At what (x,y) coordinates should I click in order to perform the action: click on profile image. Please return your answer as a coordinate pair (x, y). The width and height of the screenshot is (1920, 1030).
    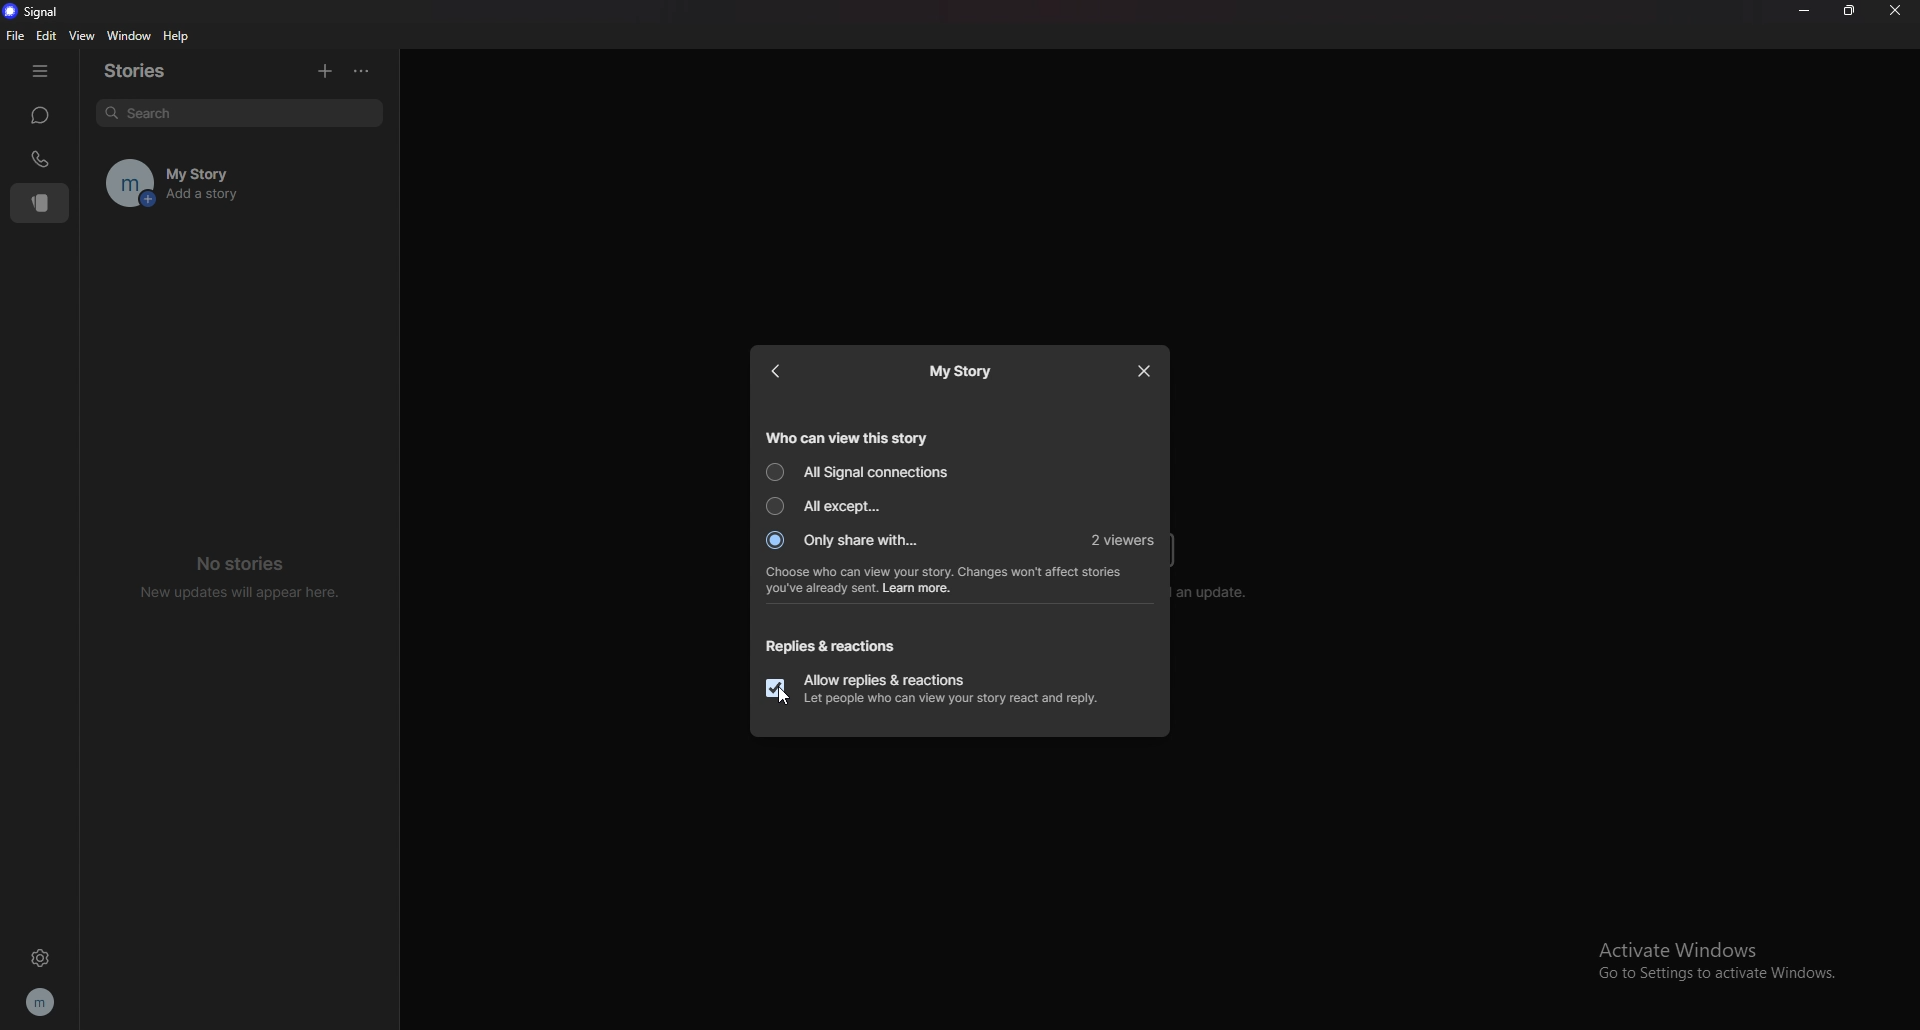
    Looking at the image, I should click on (122, 182).